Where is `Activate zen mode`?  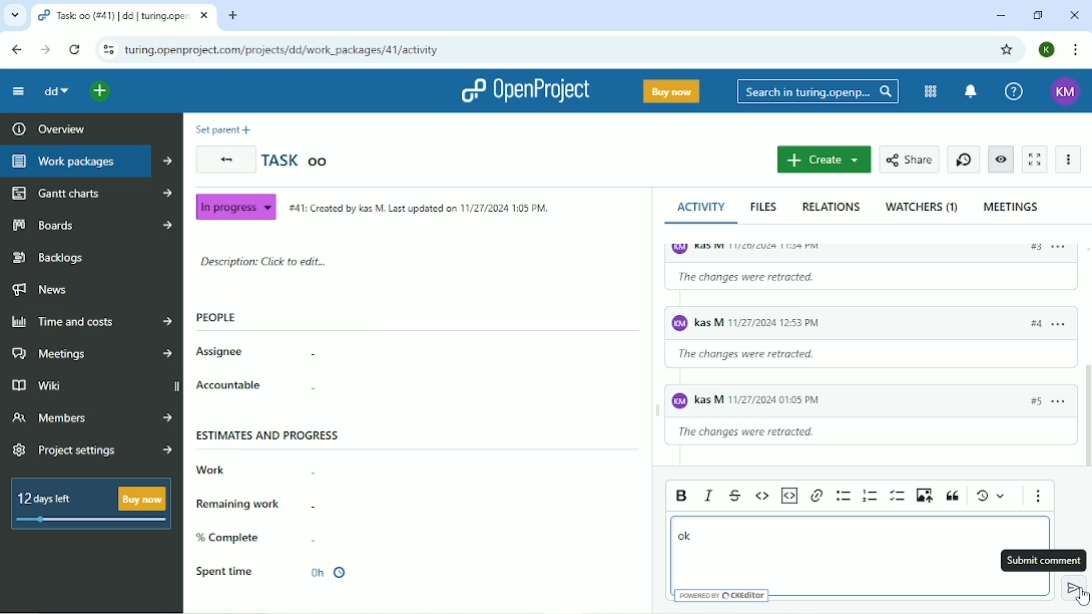
Activate zen mode is located at coordinates (1037, 159).